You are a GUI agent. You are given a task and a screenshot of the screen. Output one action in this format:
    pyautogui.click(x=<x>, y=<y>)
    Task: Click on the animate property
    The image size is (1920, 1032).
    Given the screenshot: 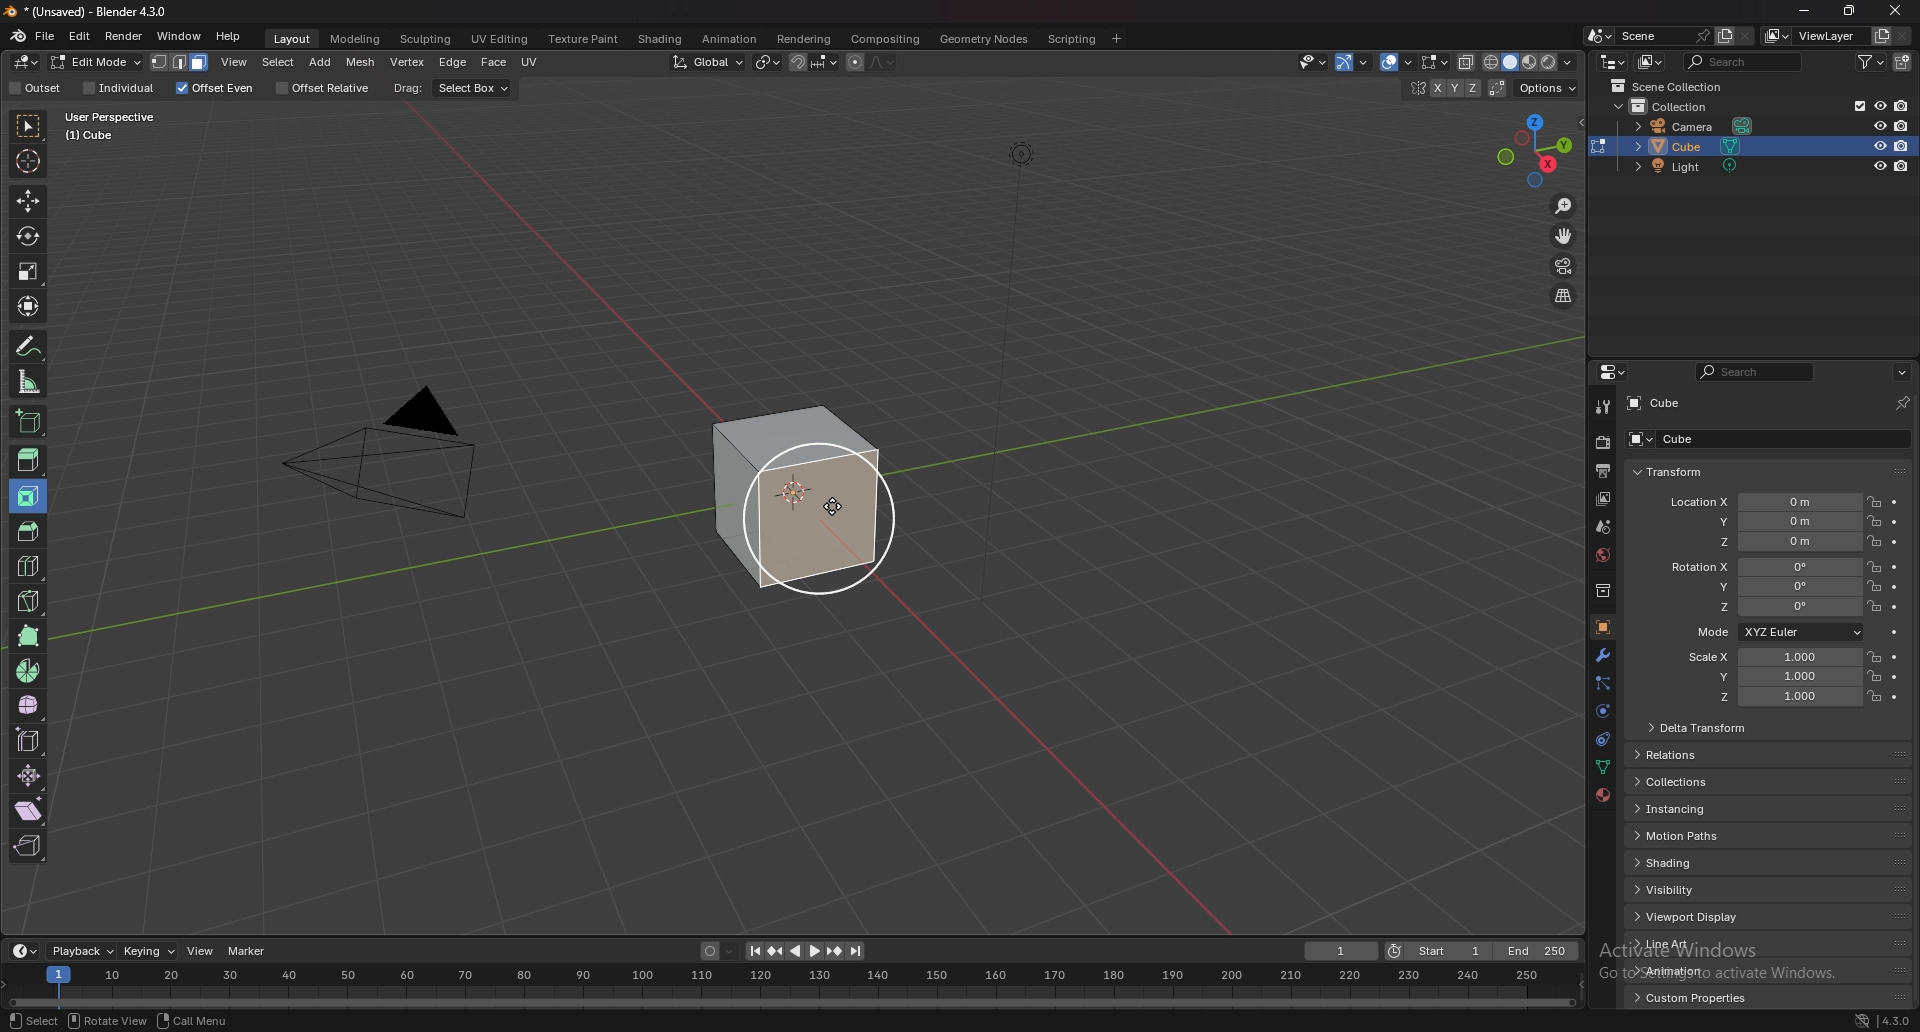 What is the action you would take?
    pyautogui.click(x=1894, y=677)
    